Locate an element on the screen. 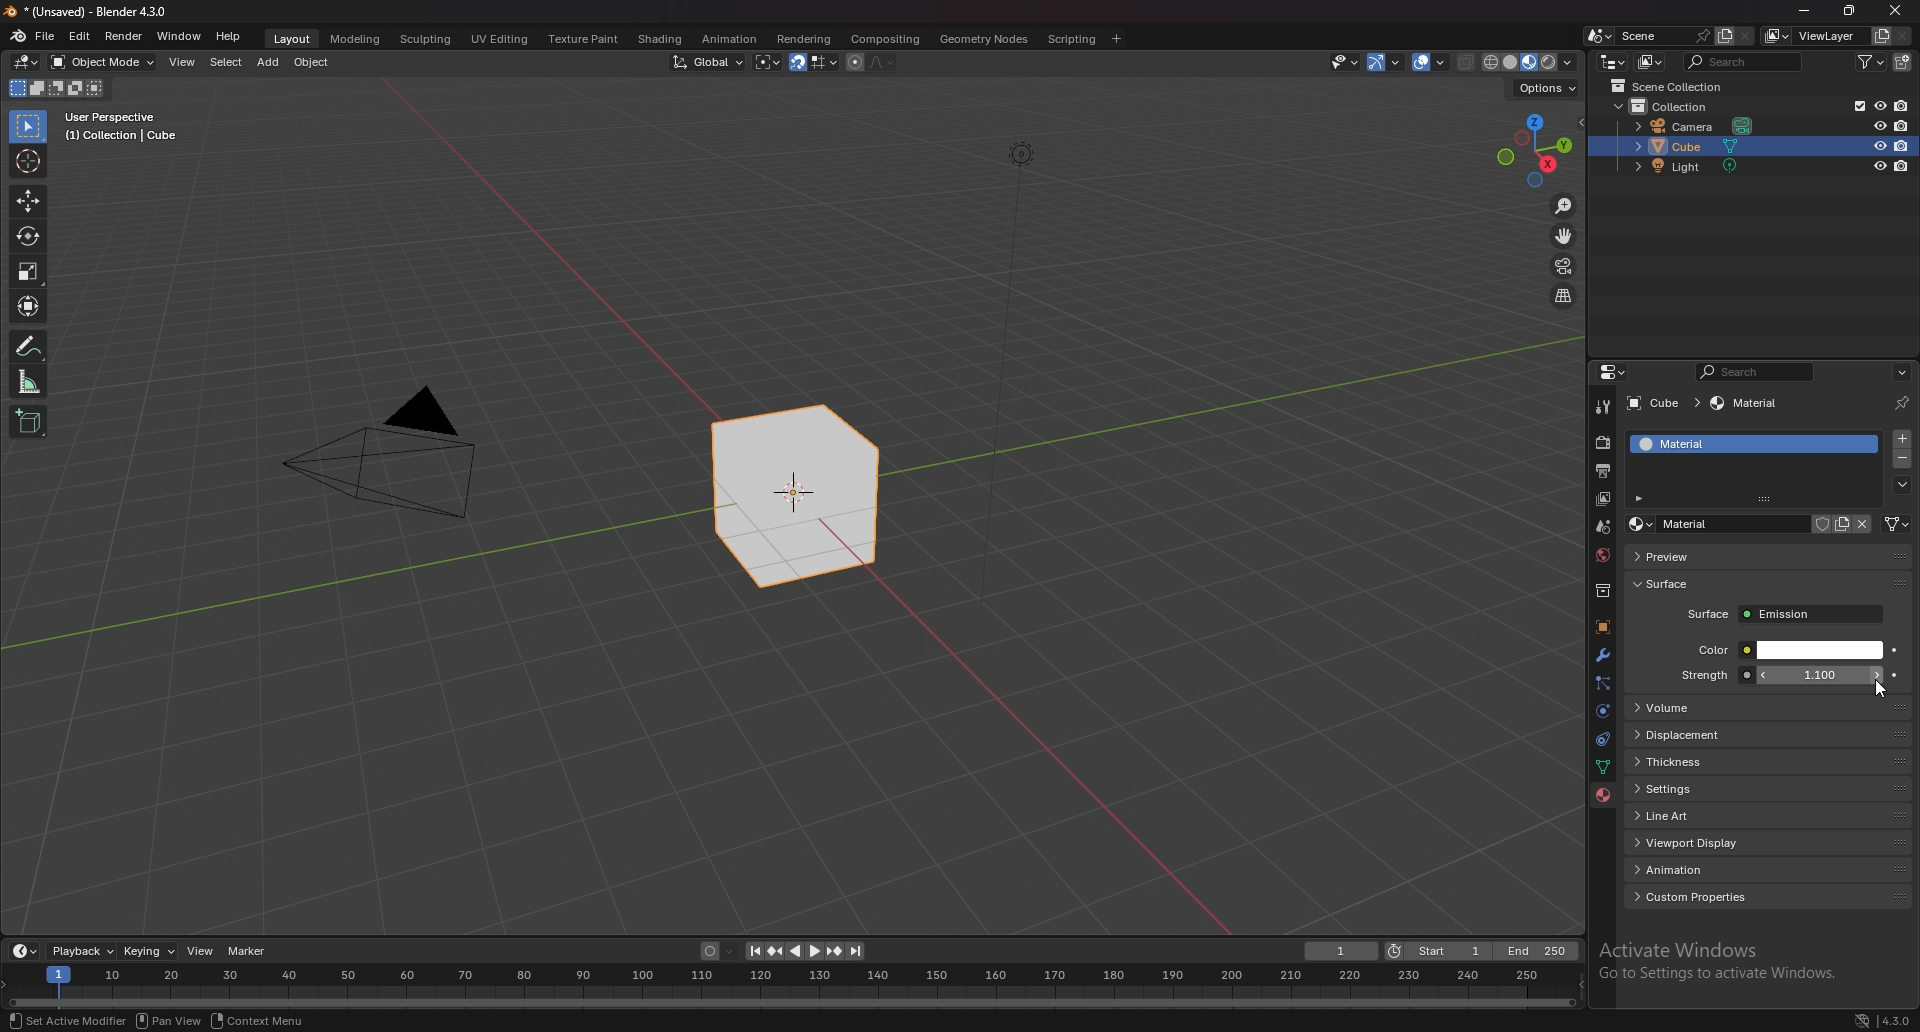 This screenshot has height=1032, width=1920. scene is located at coordinates (1601, 528).